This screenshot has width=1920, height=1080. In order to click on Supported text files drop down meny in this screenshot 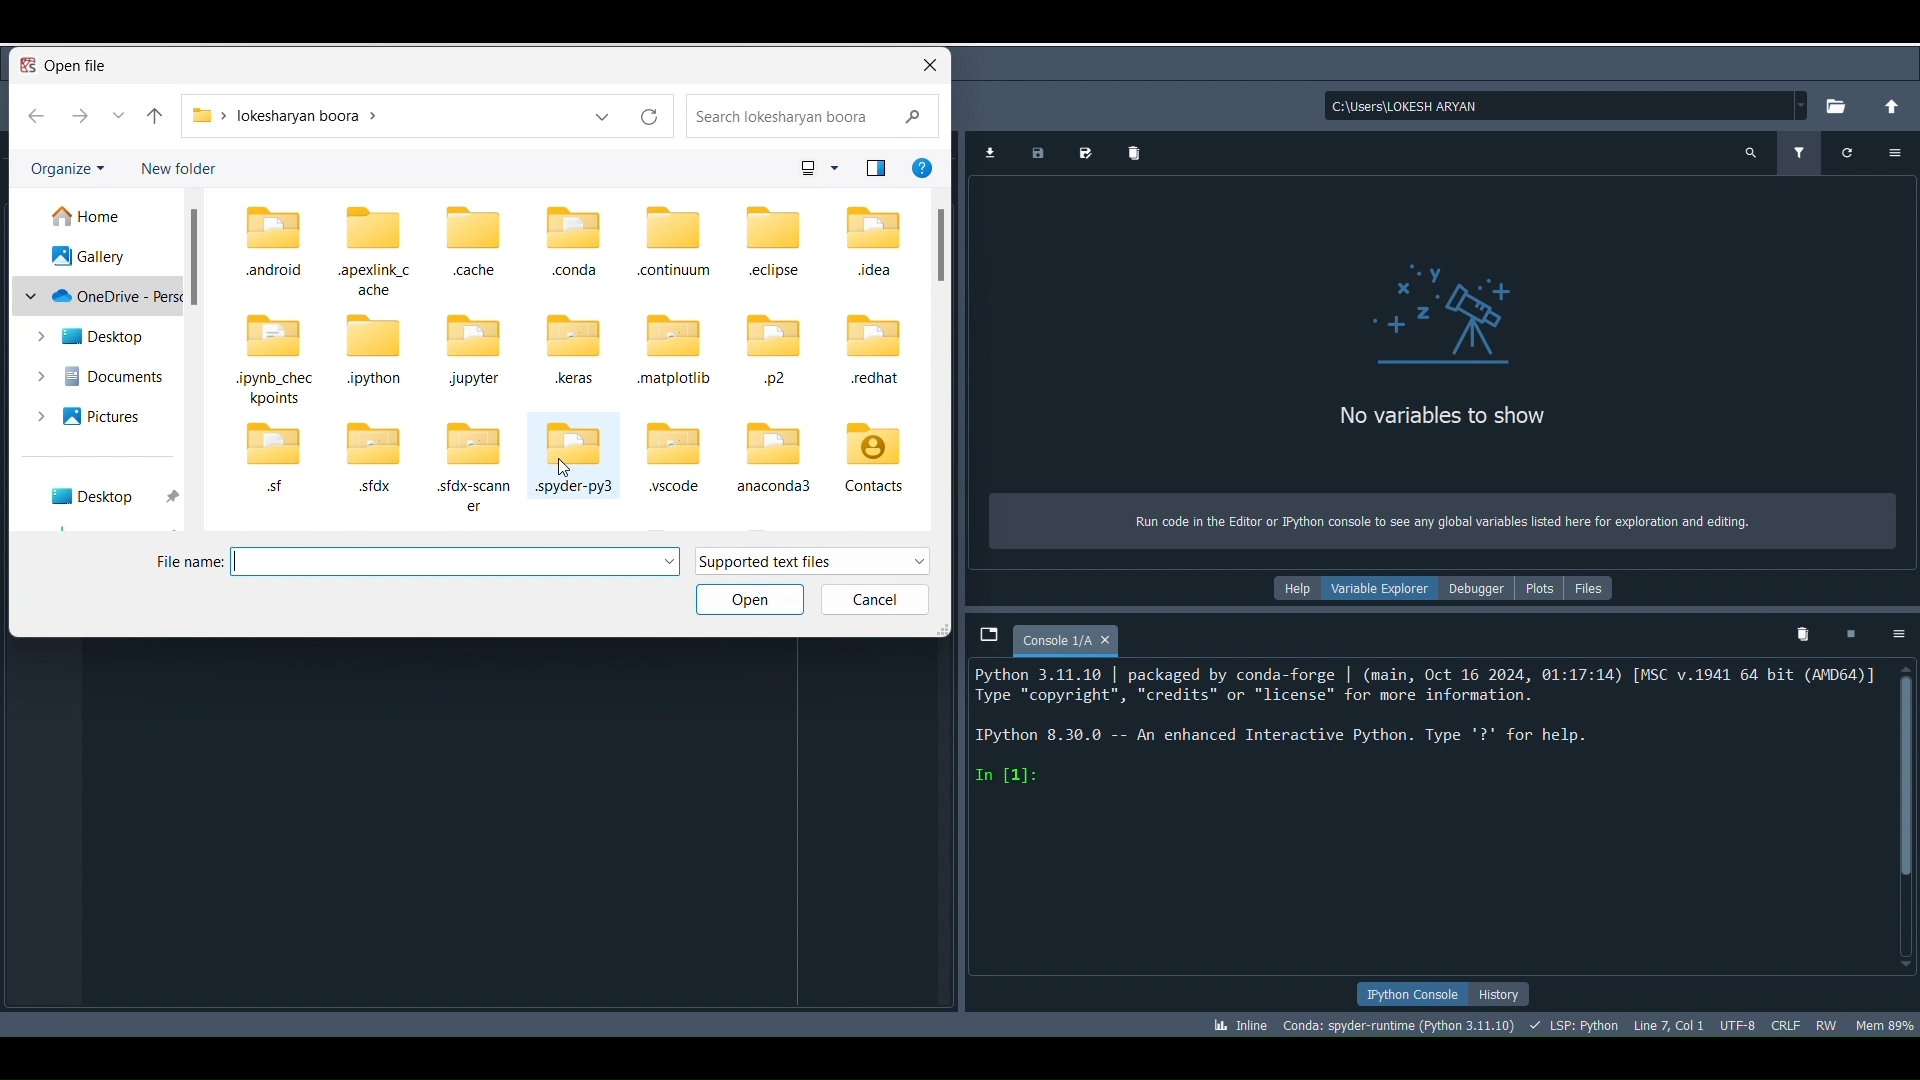, I will do `click(793, 563)`.